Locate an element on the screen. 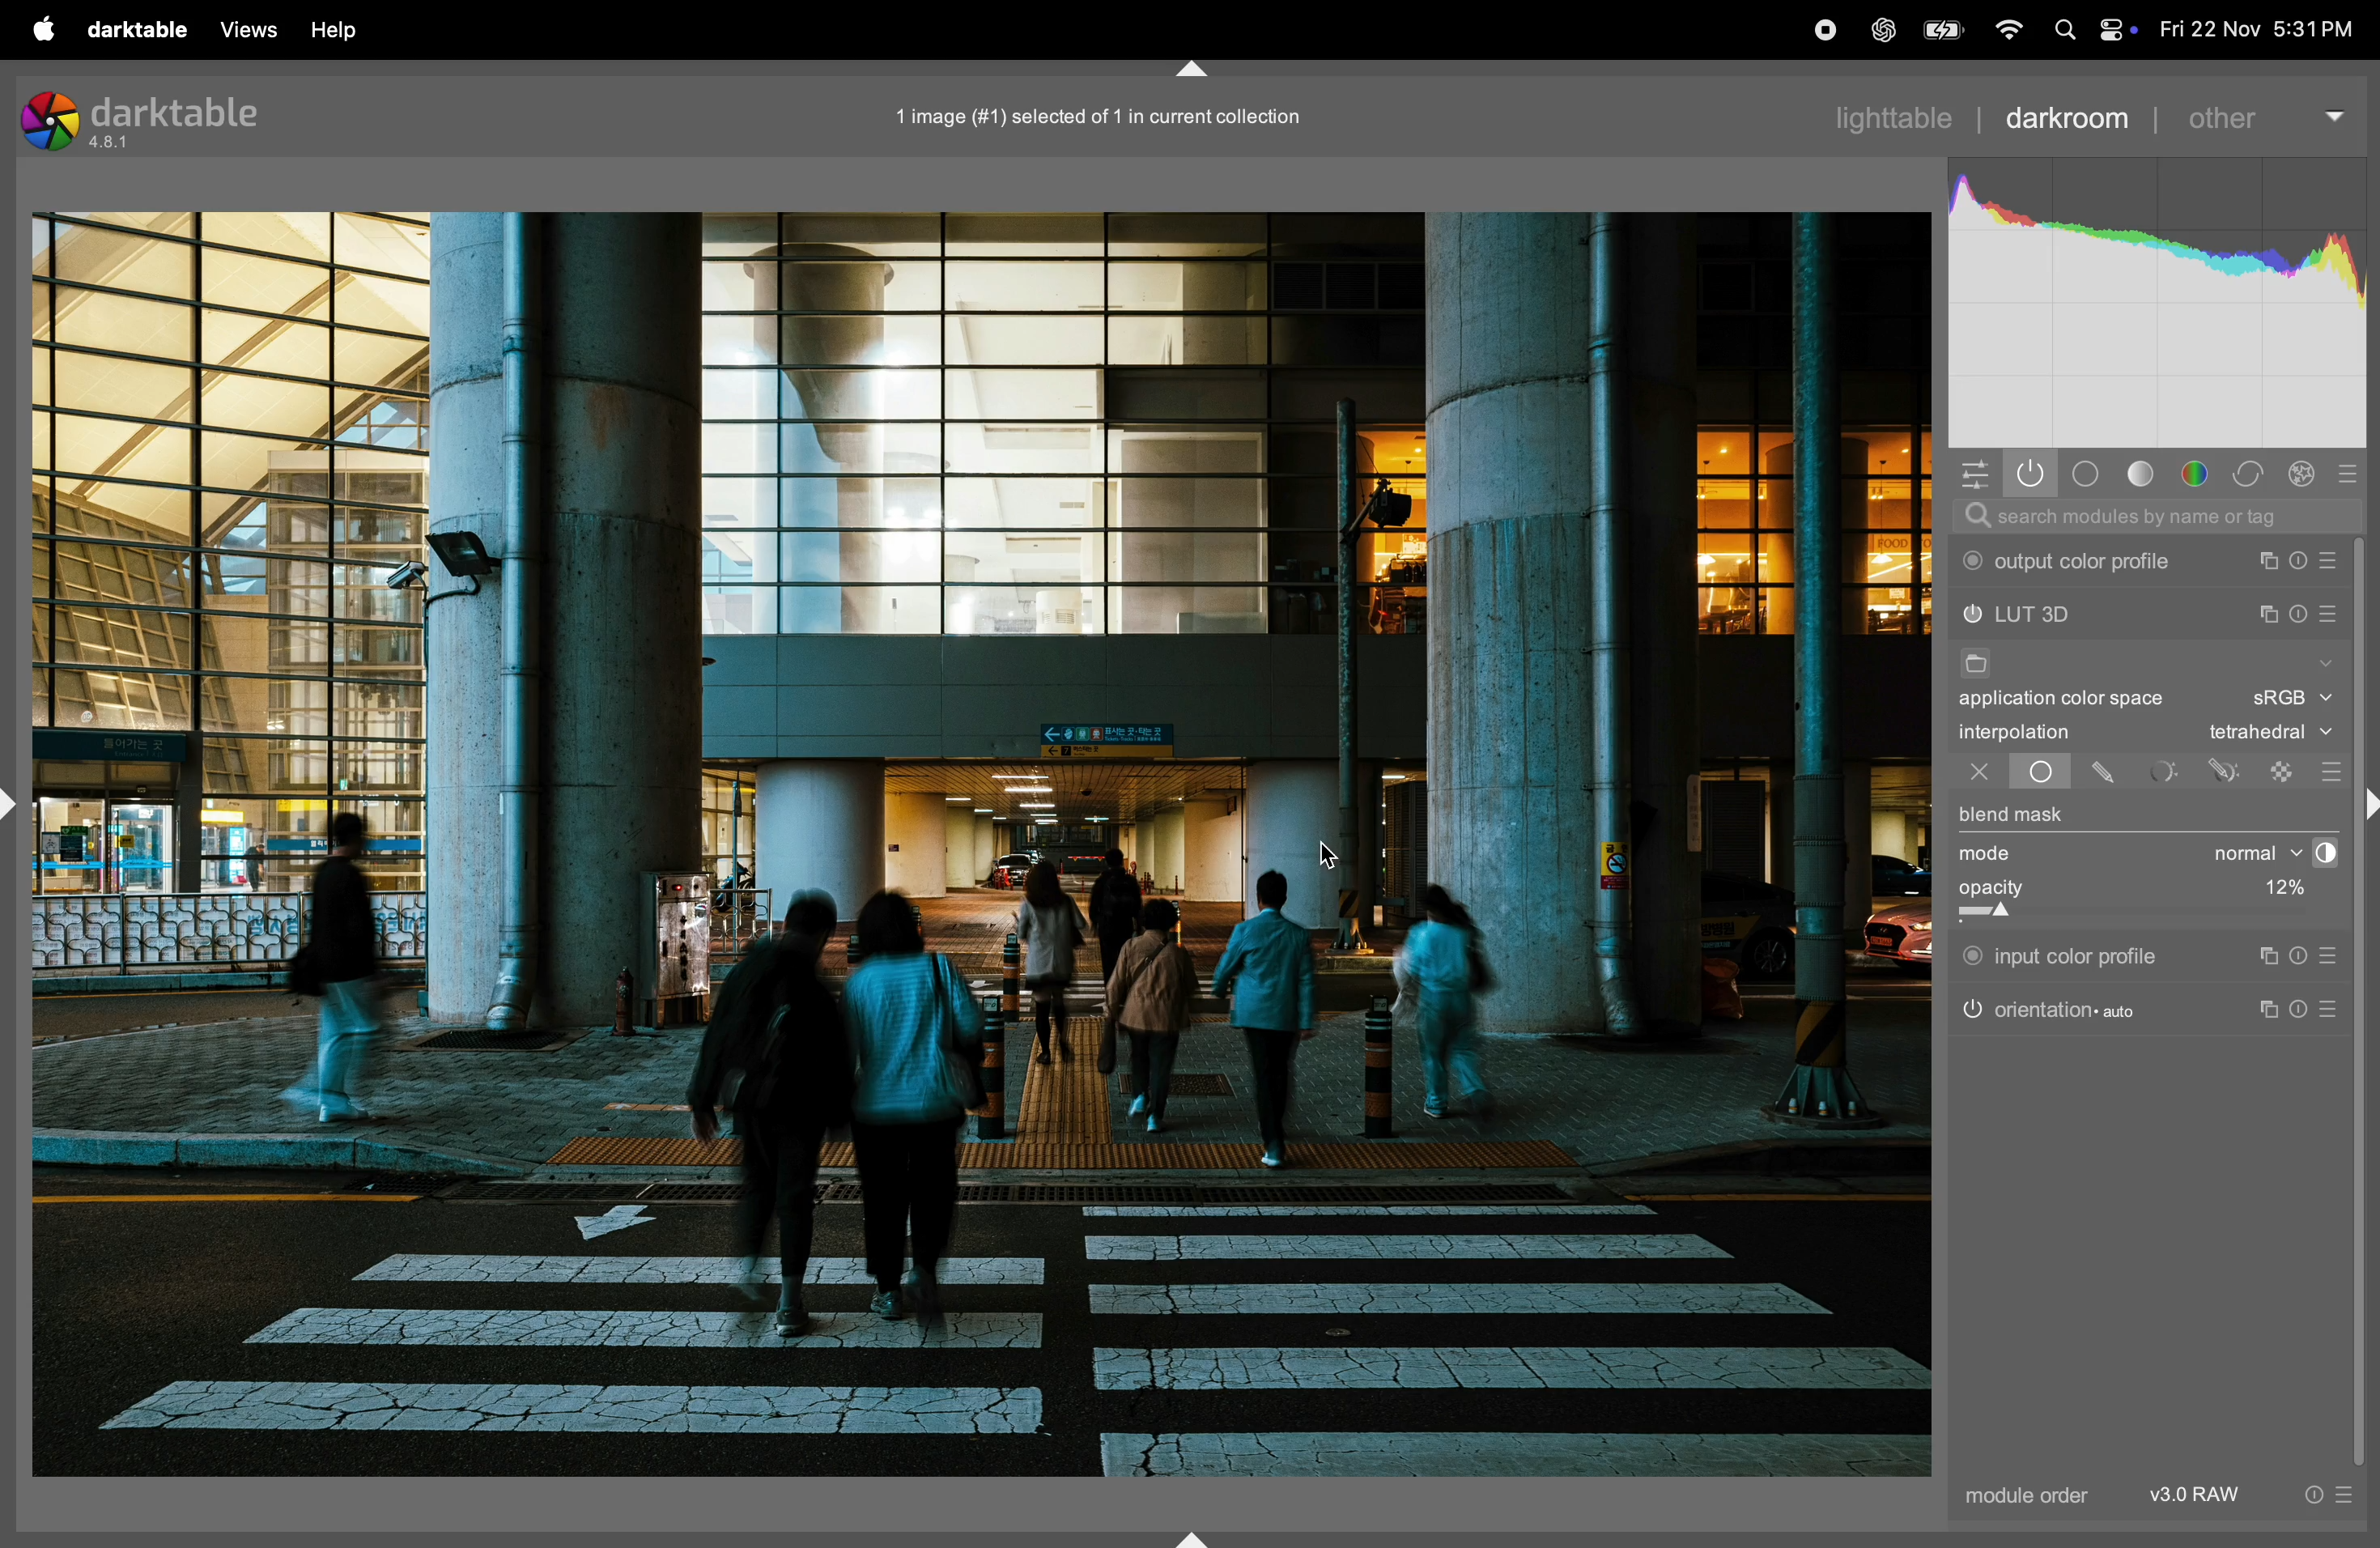 The width and height of the screenshot is (2380, 1548). reset parameters is located at coordinates (2308, 1007).